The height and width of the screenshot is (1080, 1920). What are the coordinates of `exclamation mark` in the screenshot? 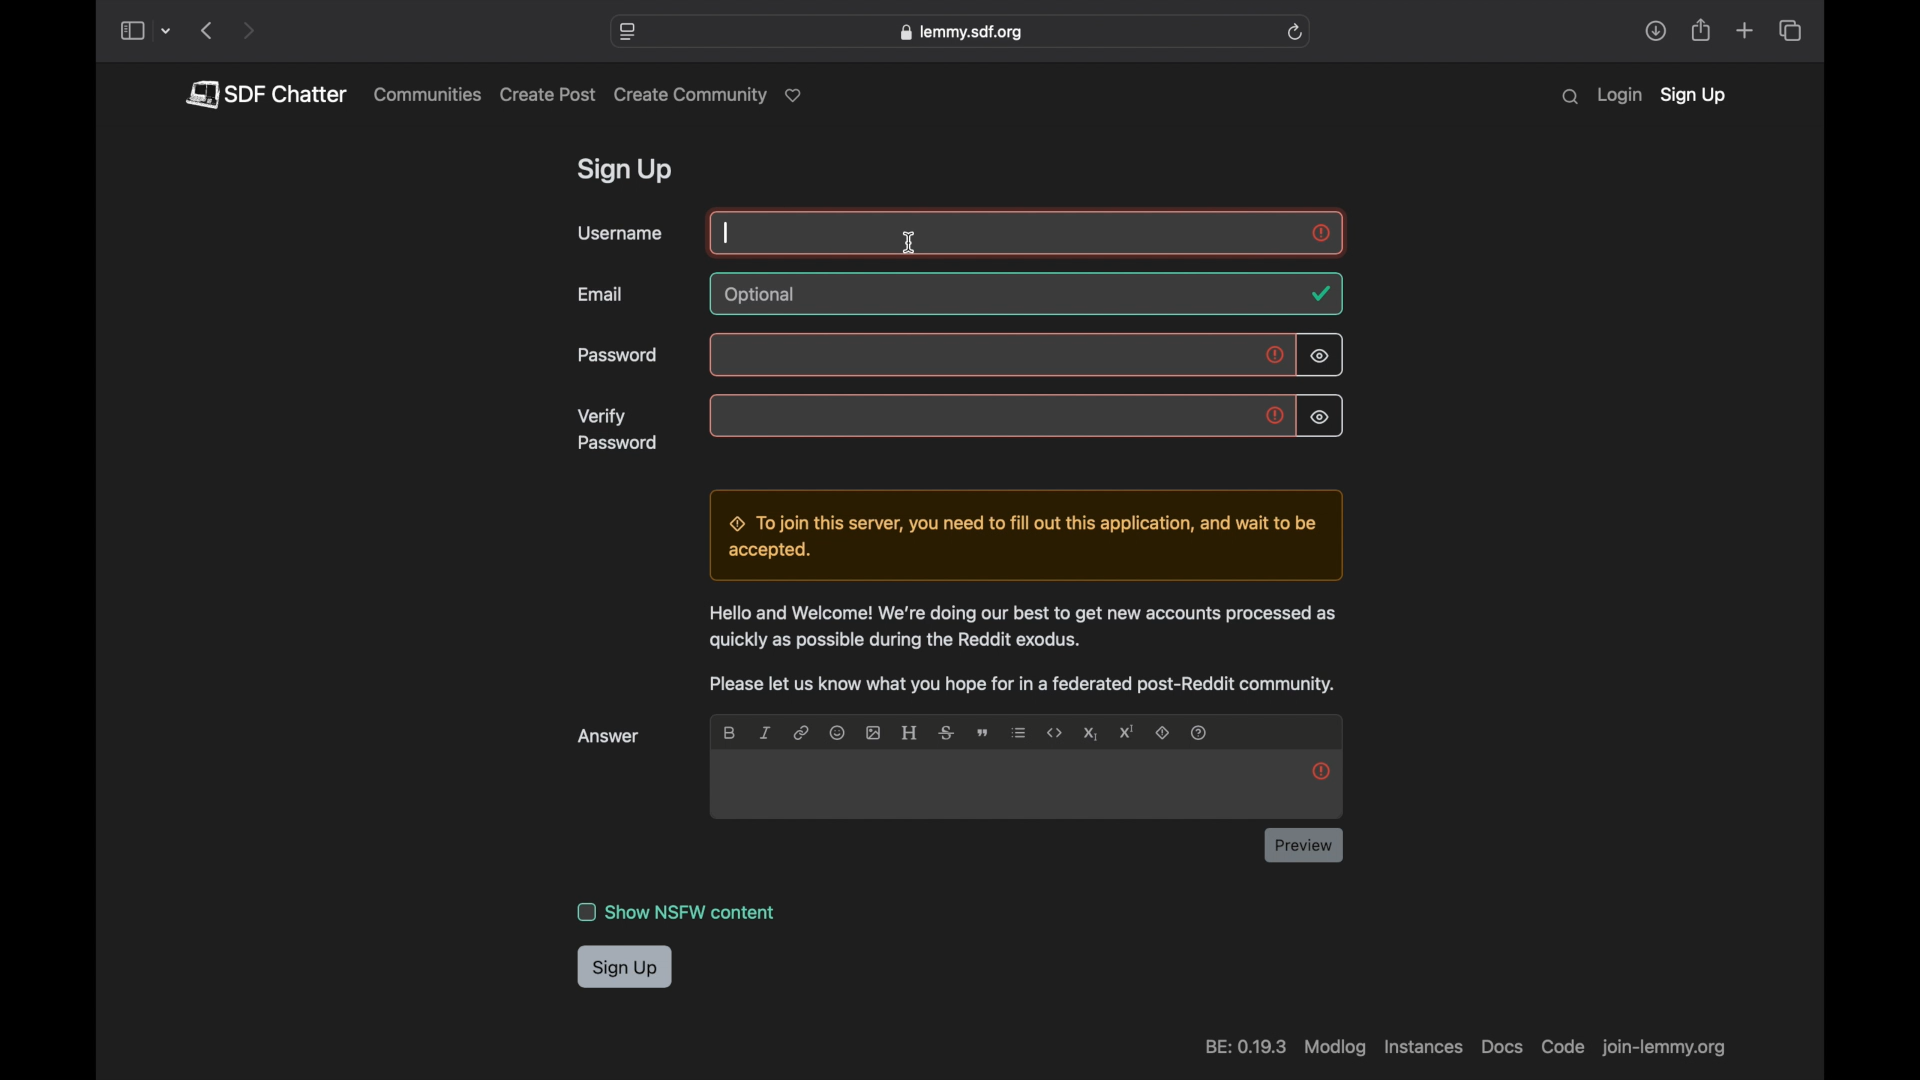 It's located at (1321, 233).